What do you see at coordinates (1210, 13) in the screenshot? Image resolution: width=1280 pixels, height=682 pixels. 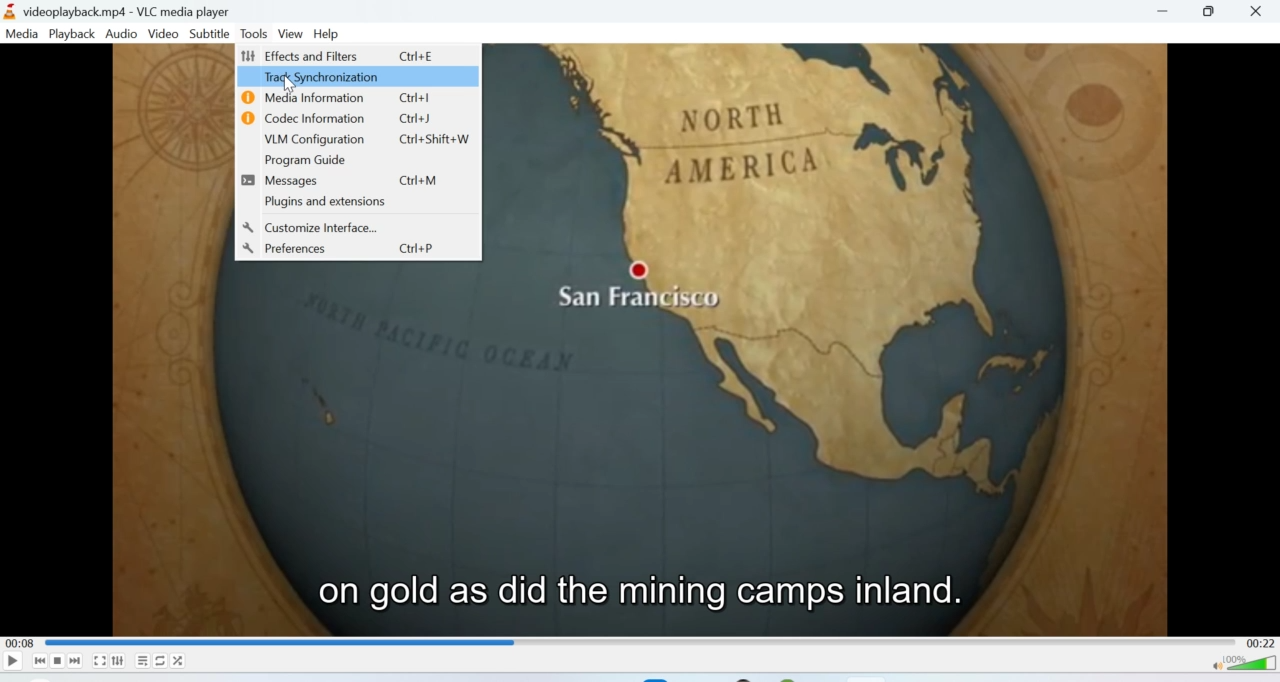 I see `Maximize` at bounding box center [1210, 13].